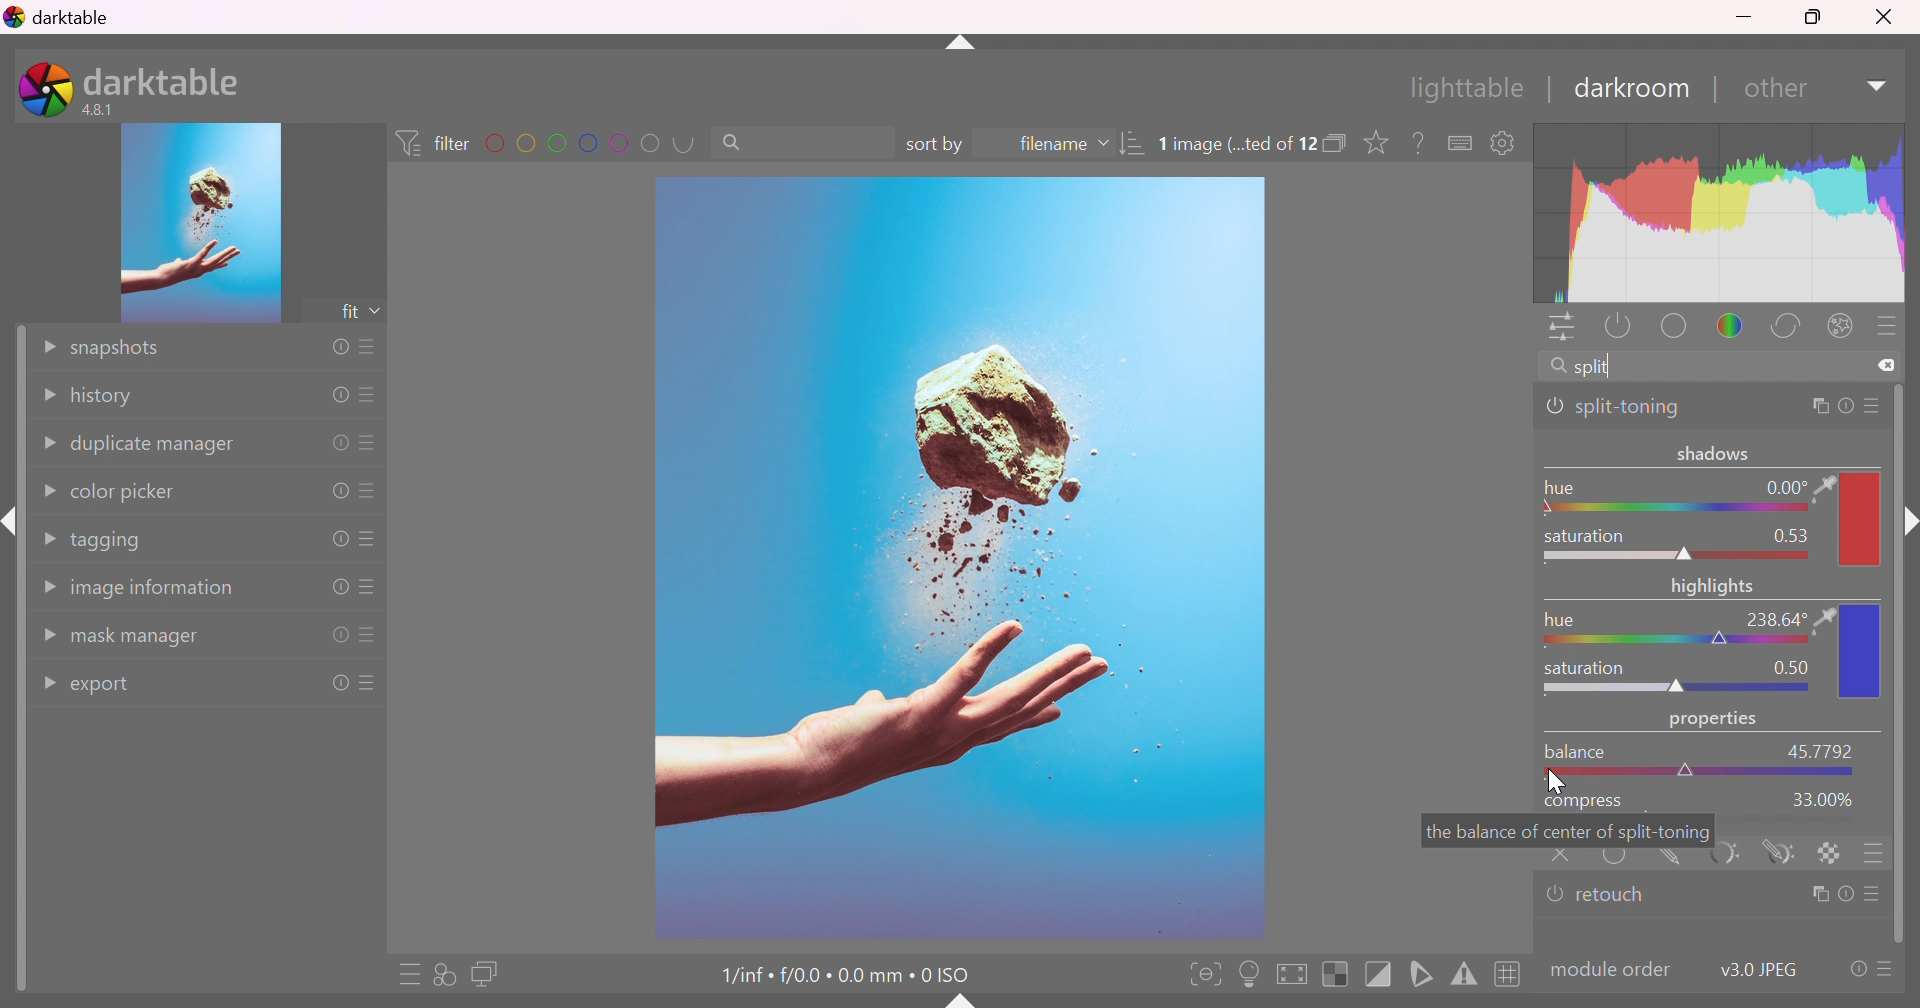 This screenshot has height=1008, width=1920. Describe the element at coordinates (1877, 88) in the screenshot. I see `Drop Down` at that location.